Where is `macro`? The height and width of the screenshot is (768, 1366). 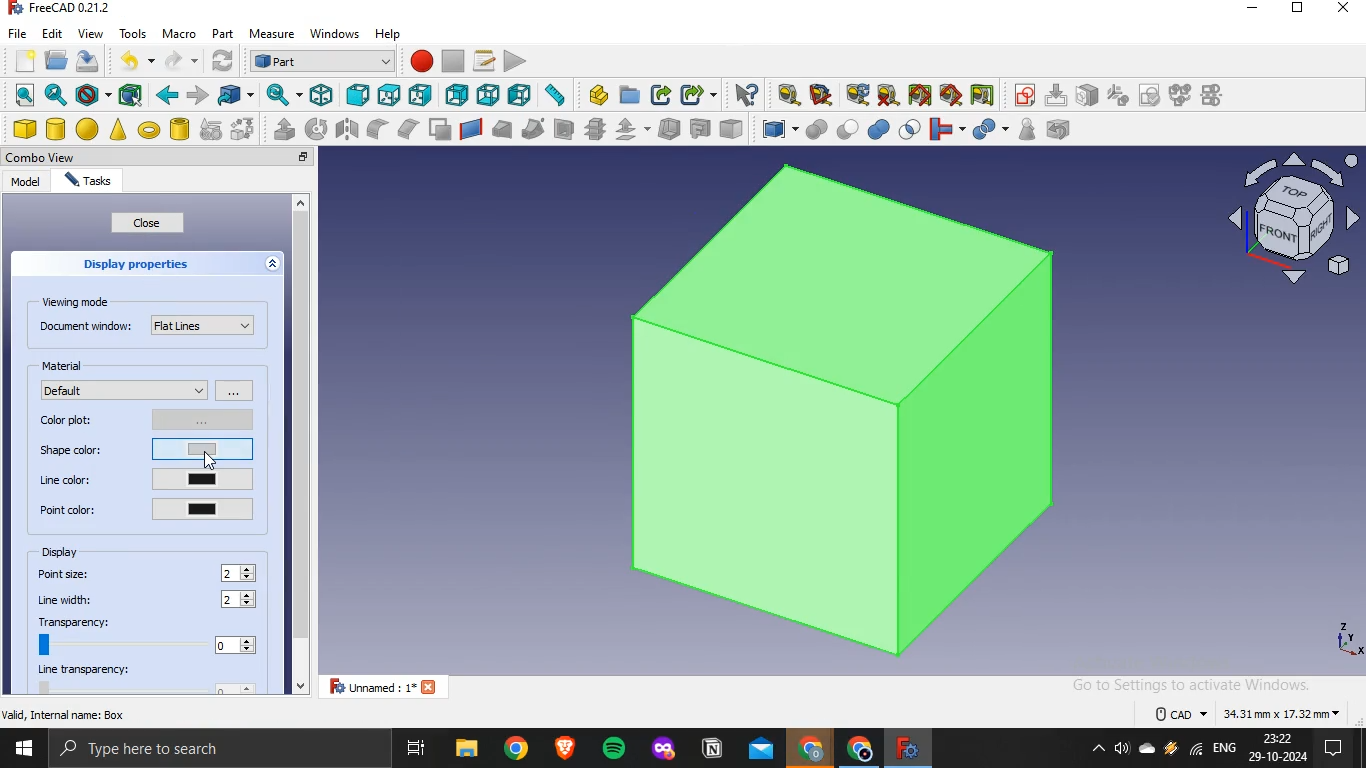 macro is located at coordinates (178, 34).